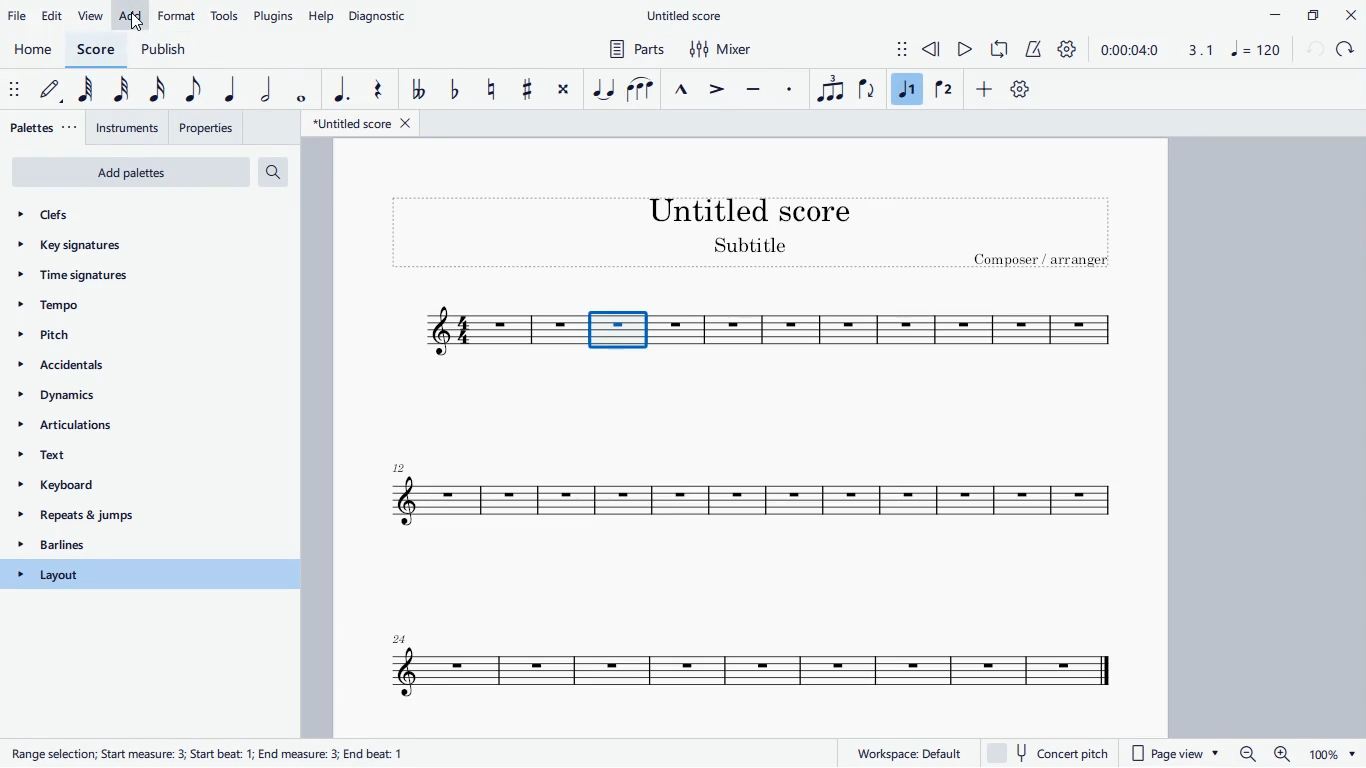  Describe the element at coordinates (55, 15) in the screenshot. I see `edit` at that location.